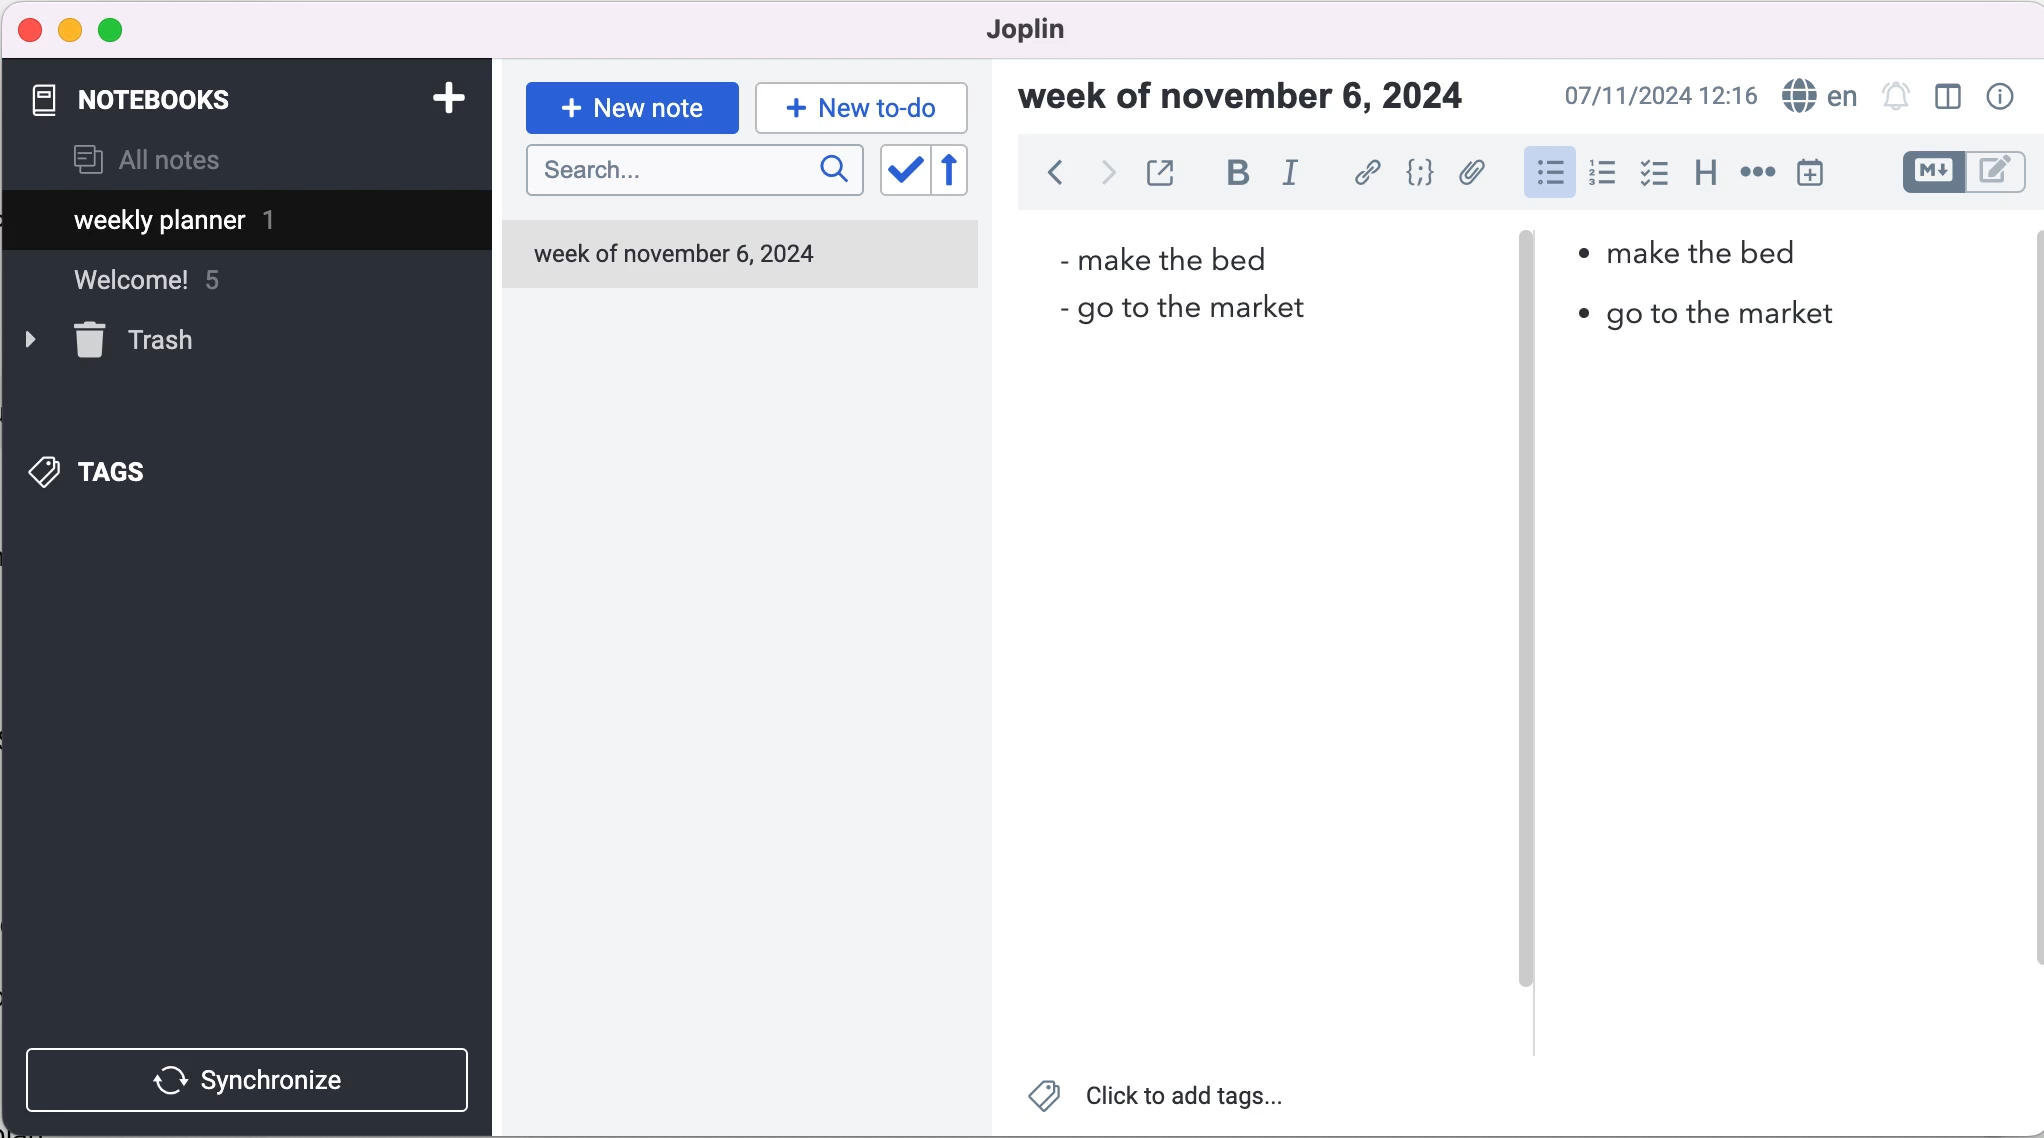 This screenshot has height=1138, width=2044. What do you see at coordinates (1897, 99) in the screenshot?
I see `set alarm` at bounding box center [1897, 99].